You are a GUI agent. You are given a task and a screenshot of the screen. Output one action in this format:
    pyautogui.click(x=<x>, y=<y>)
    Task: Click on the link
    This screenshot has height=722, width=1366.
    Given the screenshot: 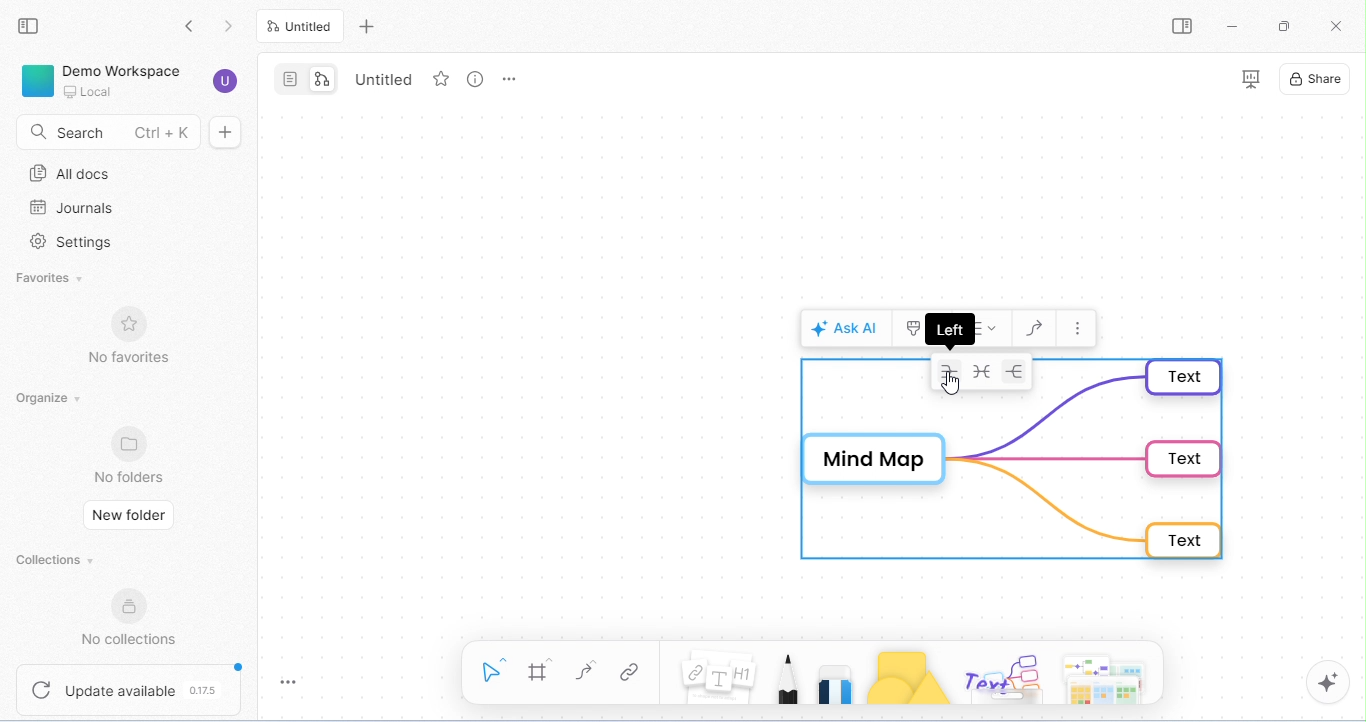 What is the action you would take?
    pyautogui.click(x=628, y=674)
    